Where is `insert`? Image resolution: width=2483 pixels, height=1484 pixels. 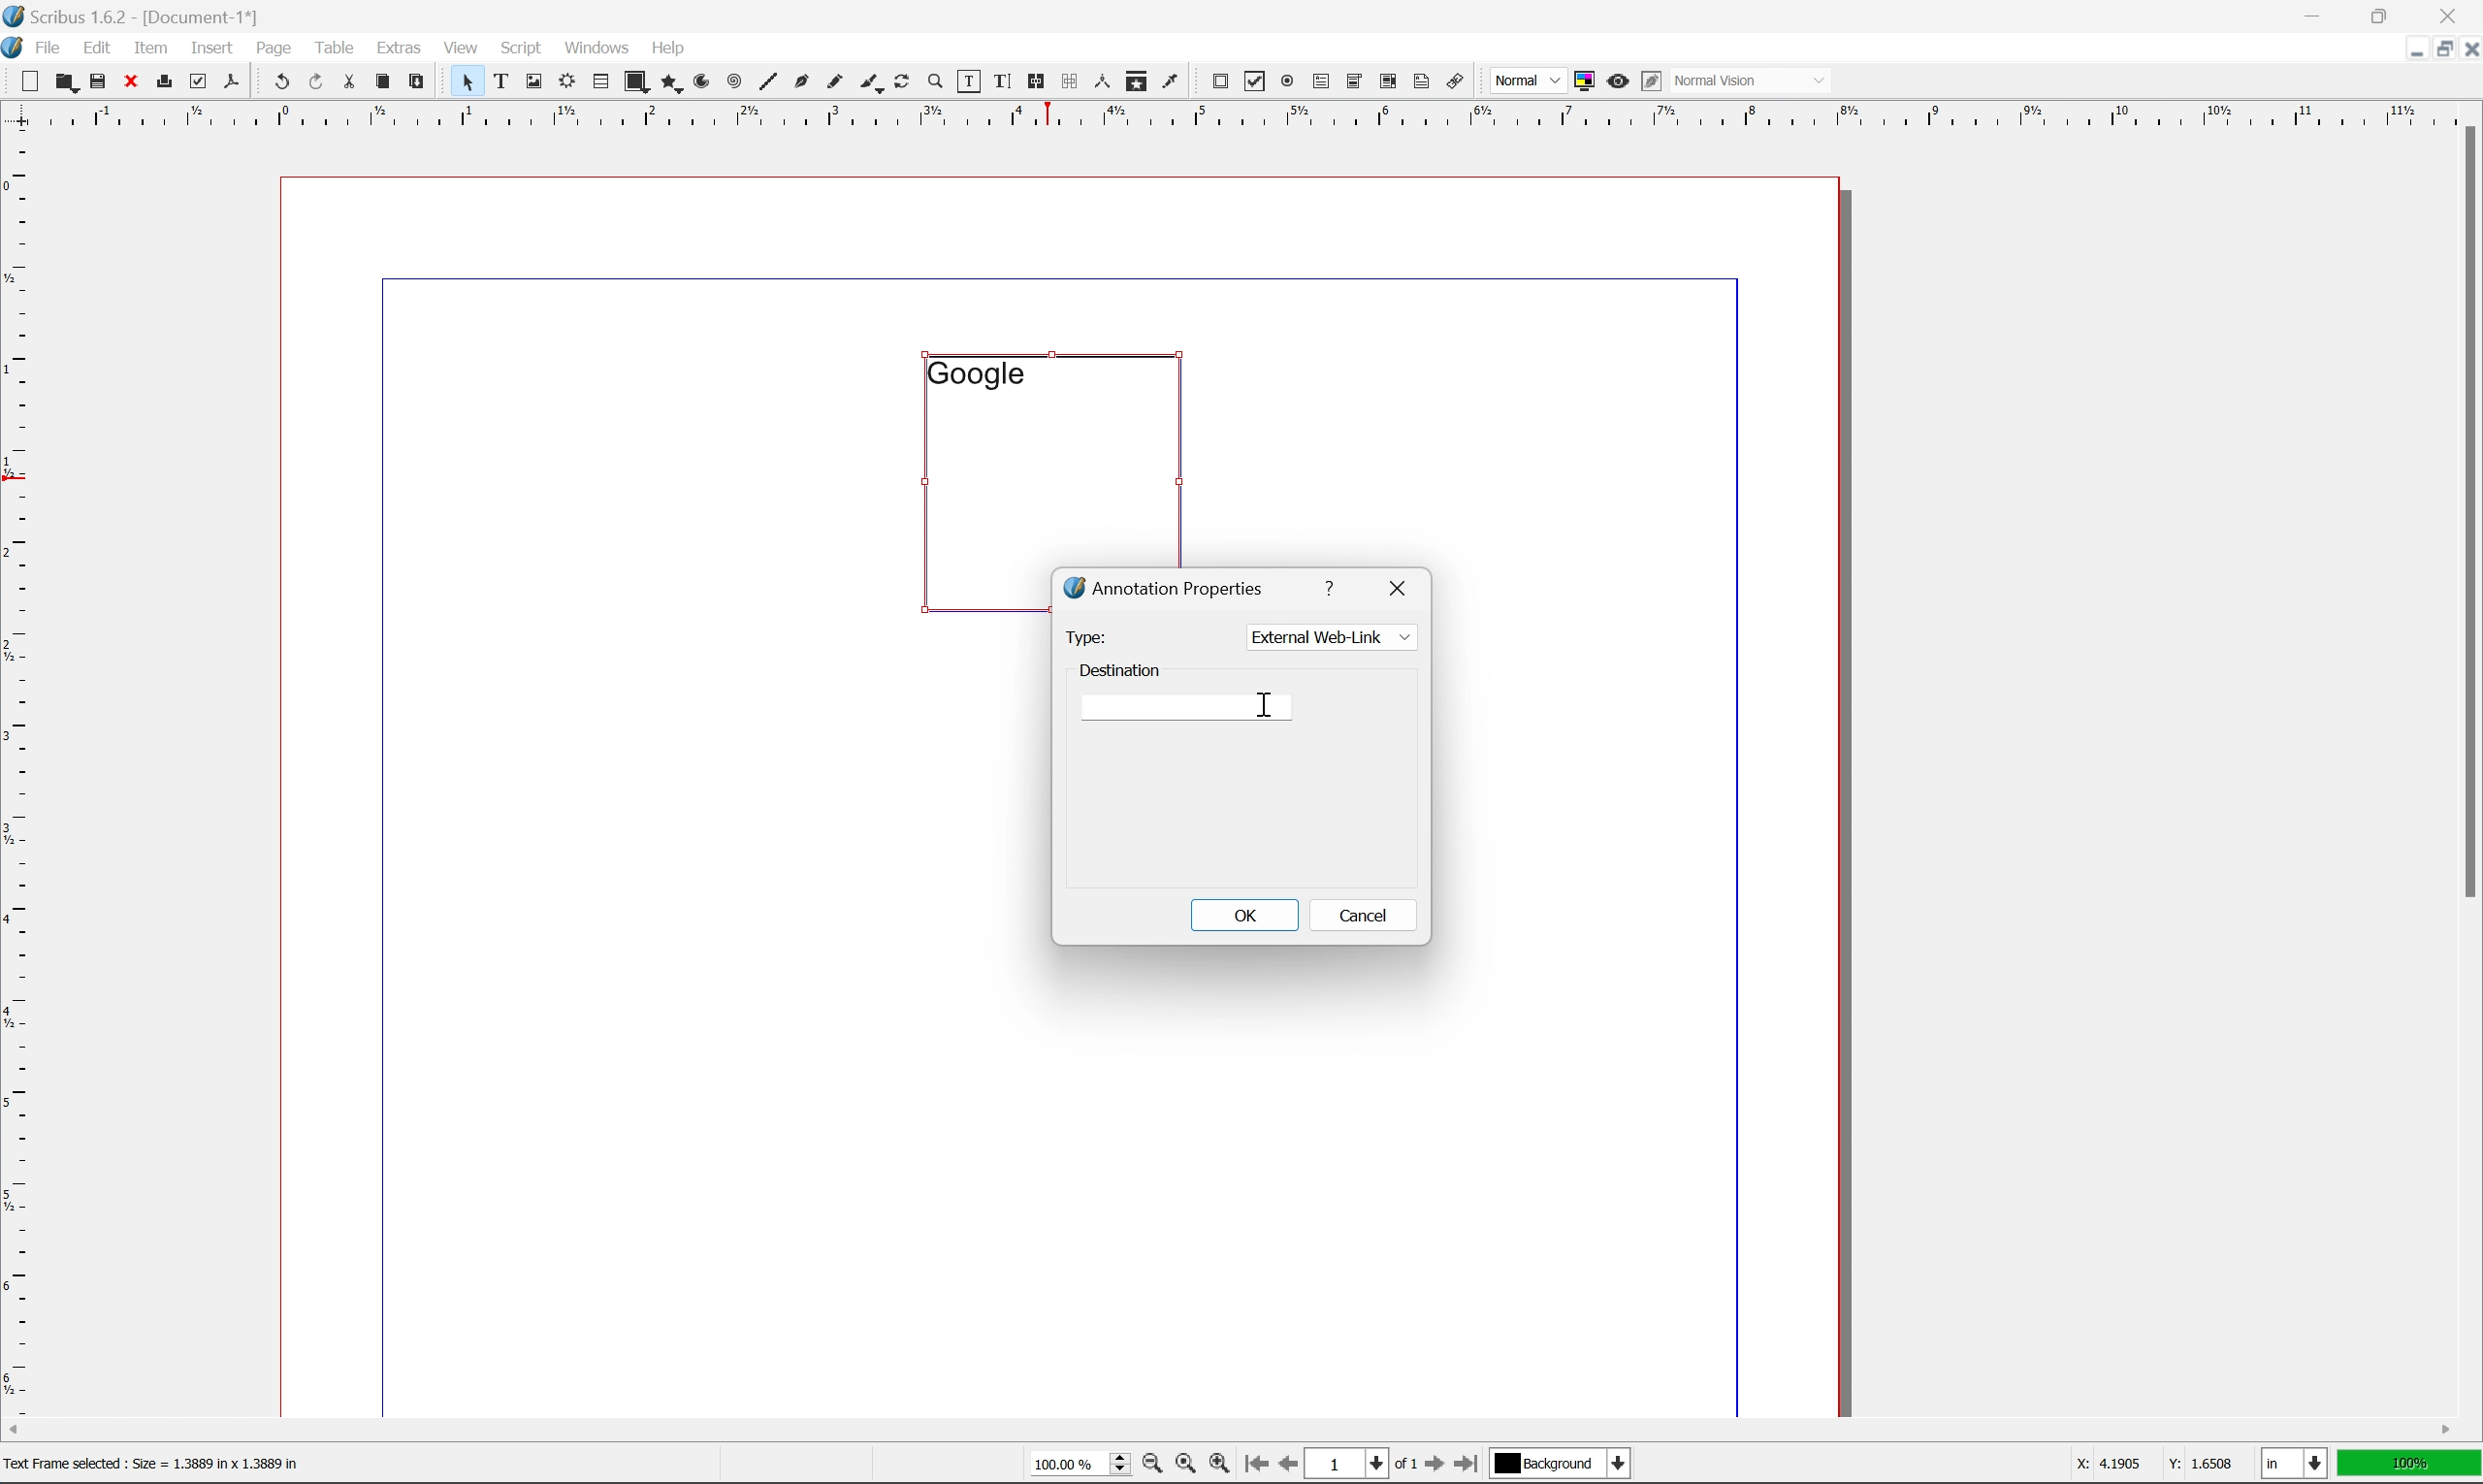
insert is located at coordinates (212, 46).